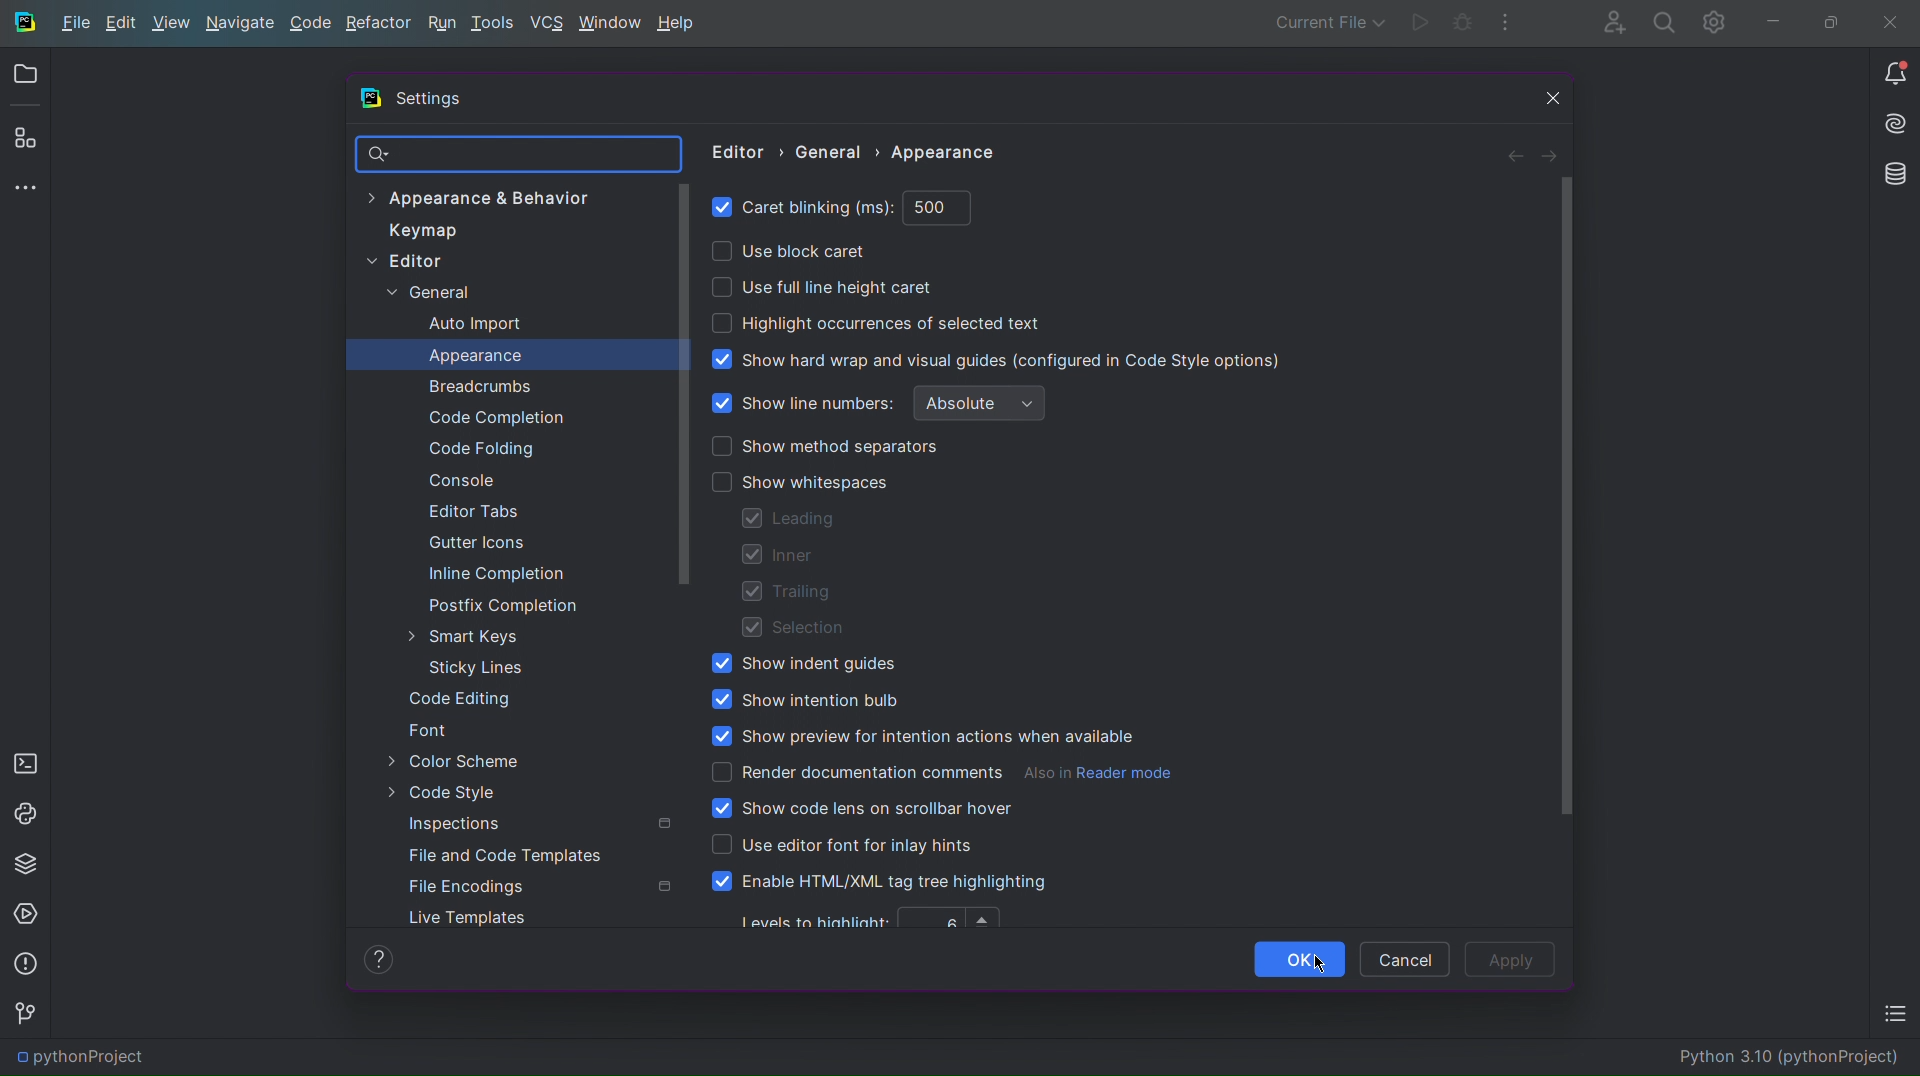  Describe the element at coordinates (476, 356) in the screenshot. I see `Appearance` at that location.